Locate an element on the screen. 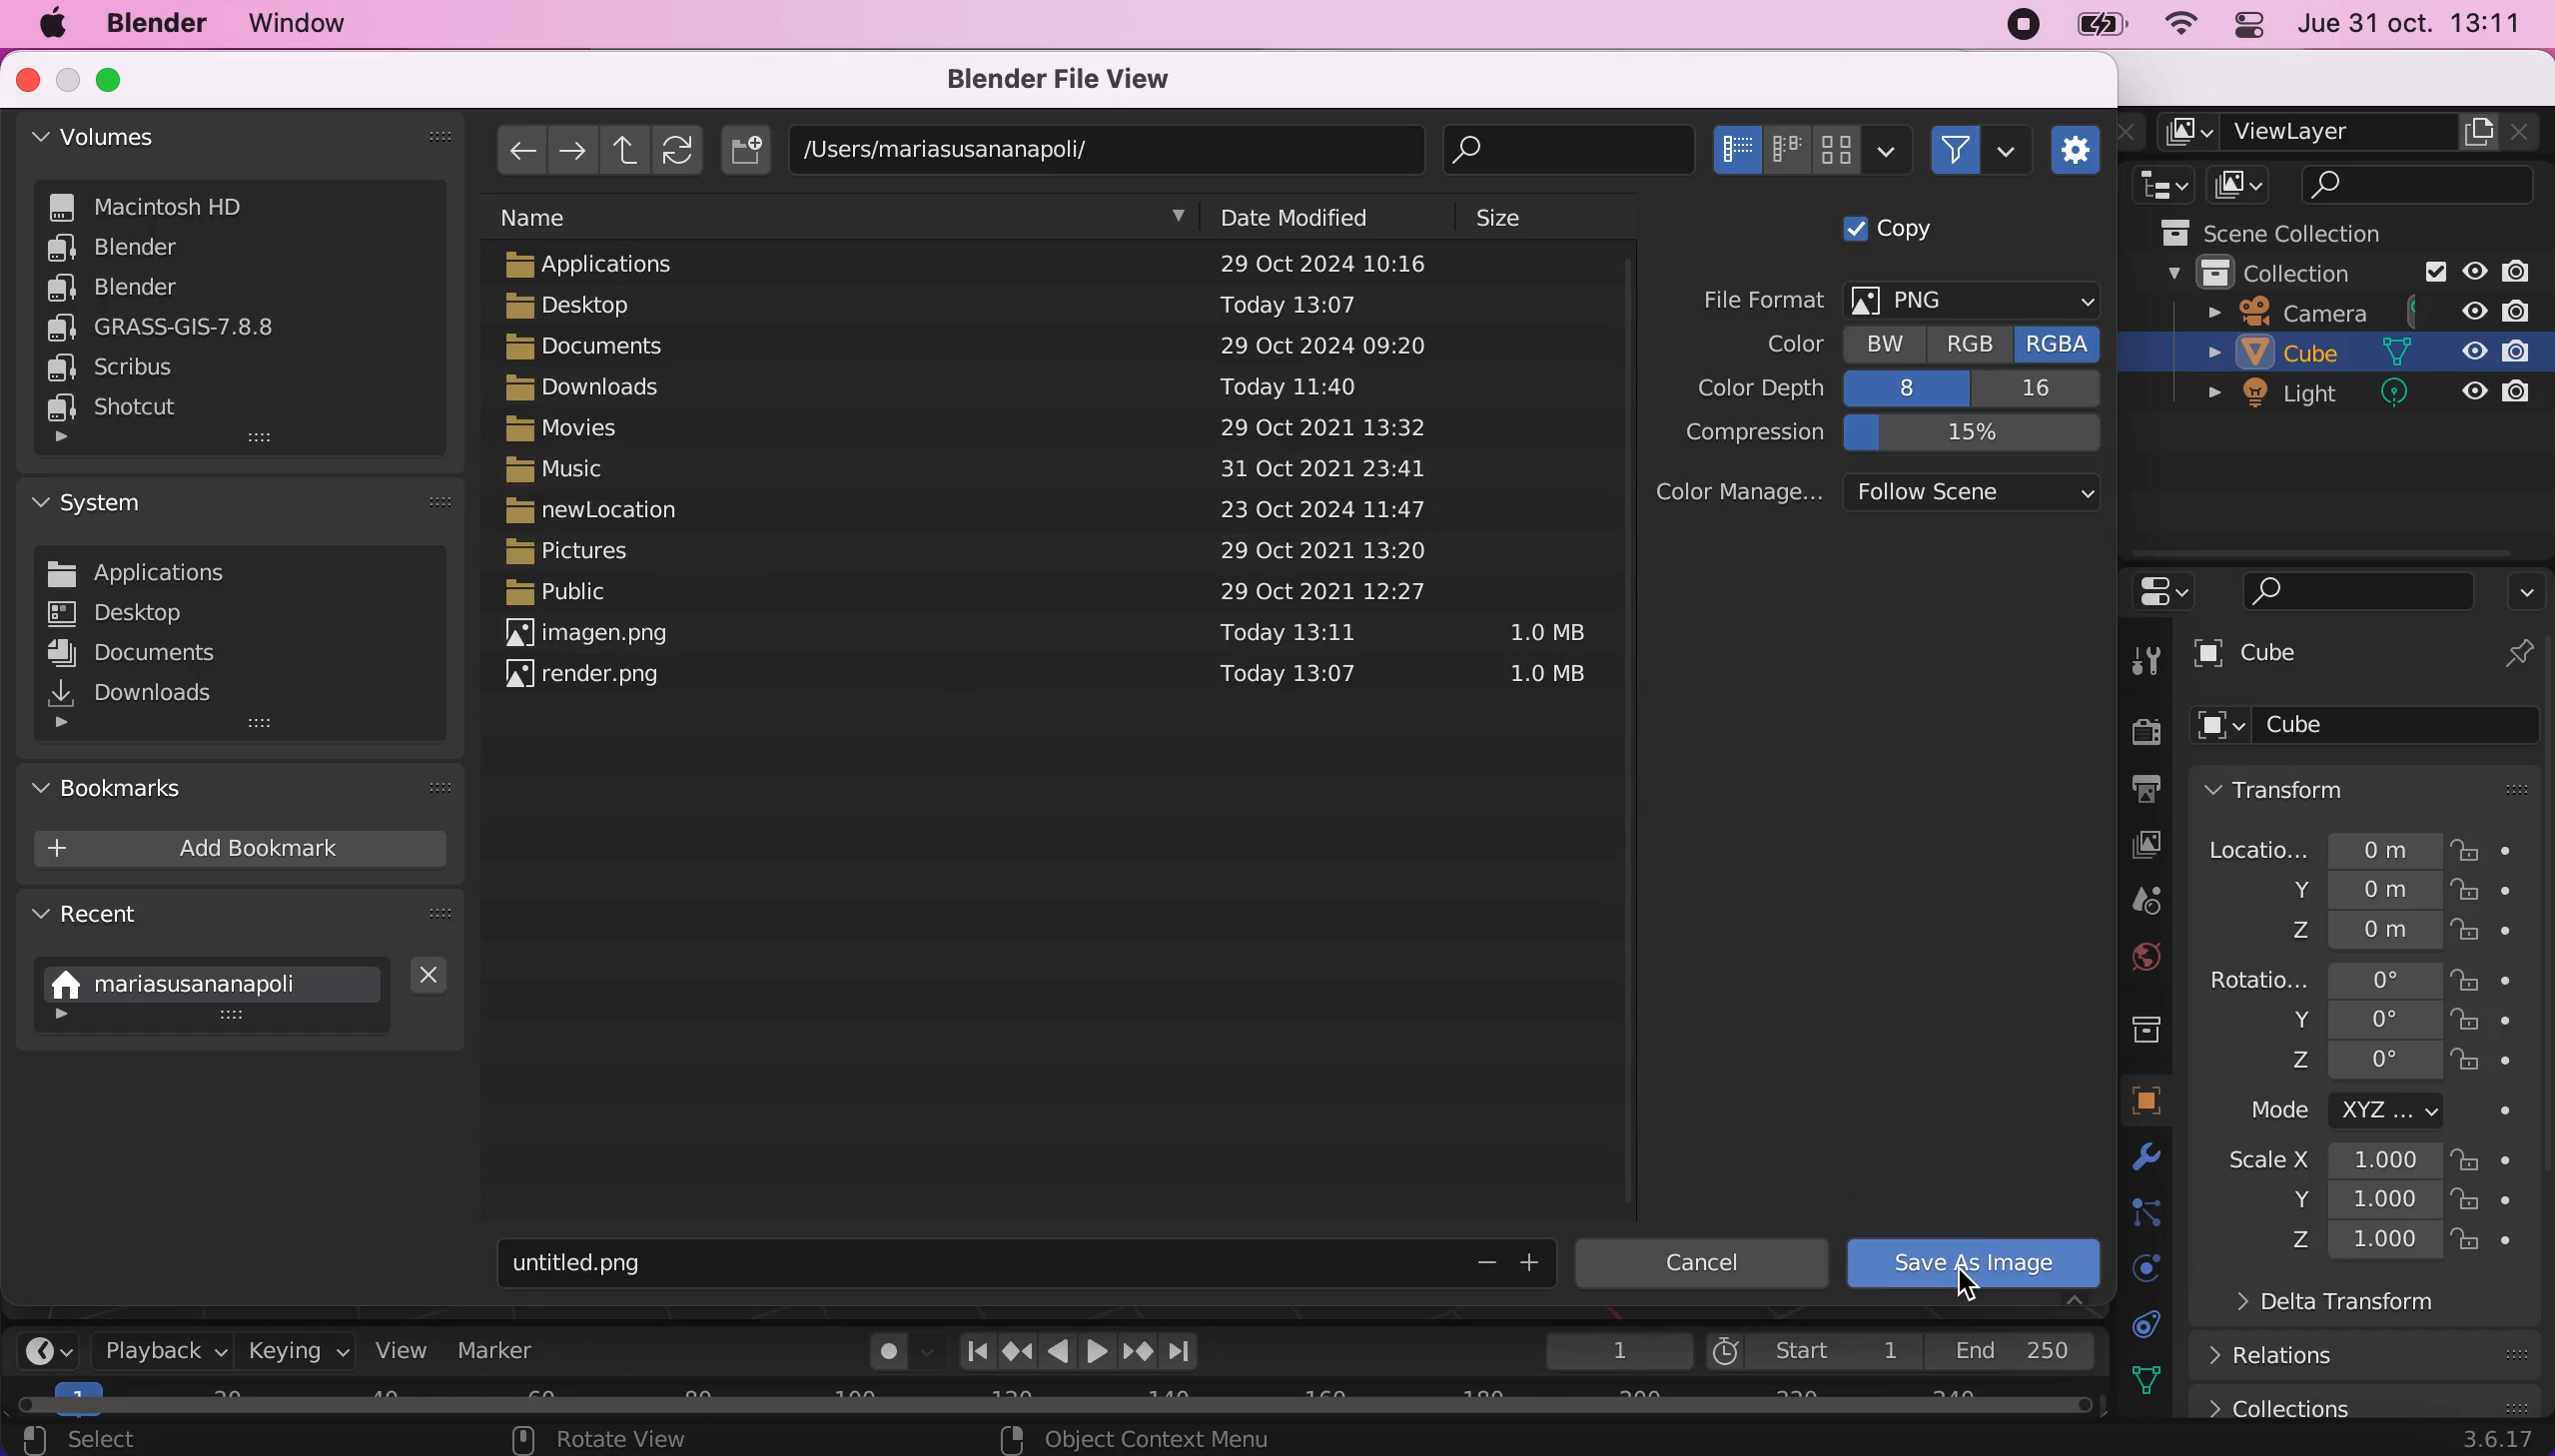  display mode is located at coordinates (1813, 146).